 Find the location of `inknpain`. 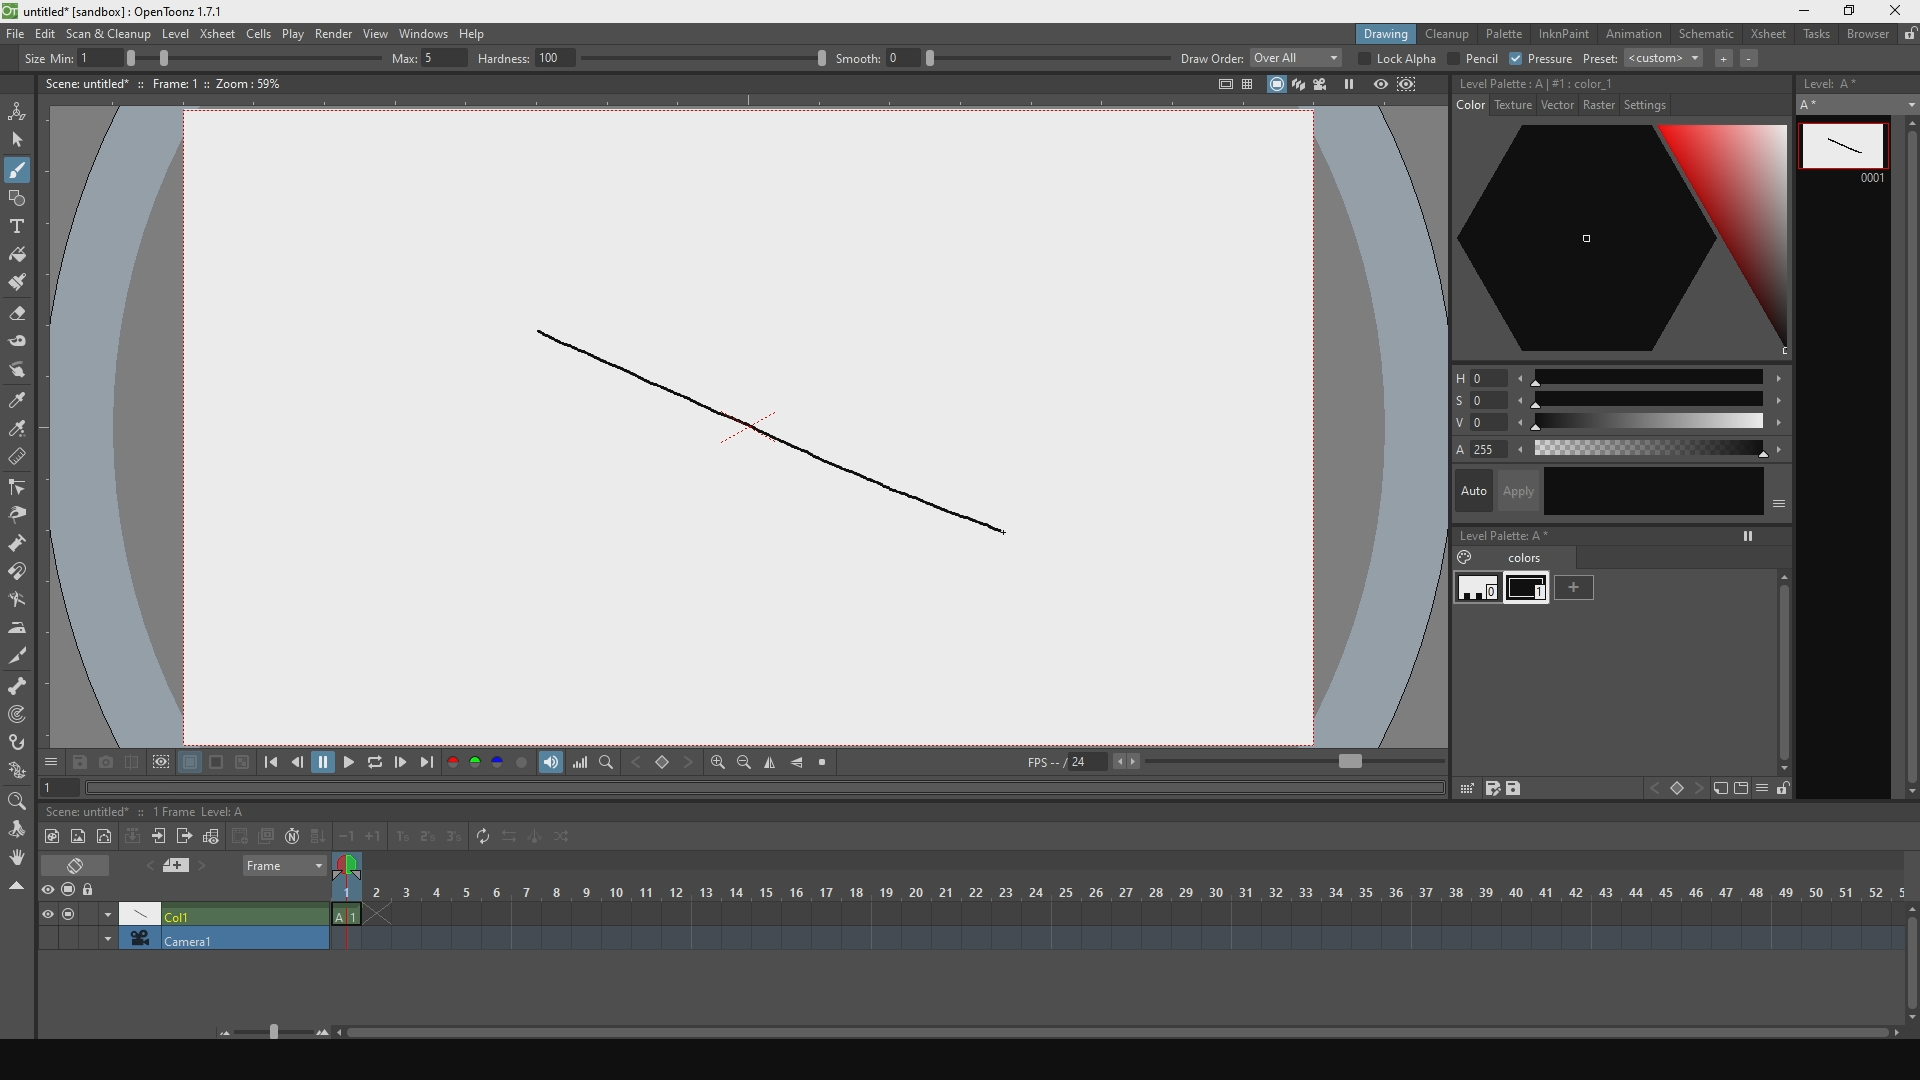

inknpain is located at coordinates (1566, 36).